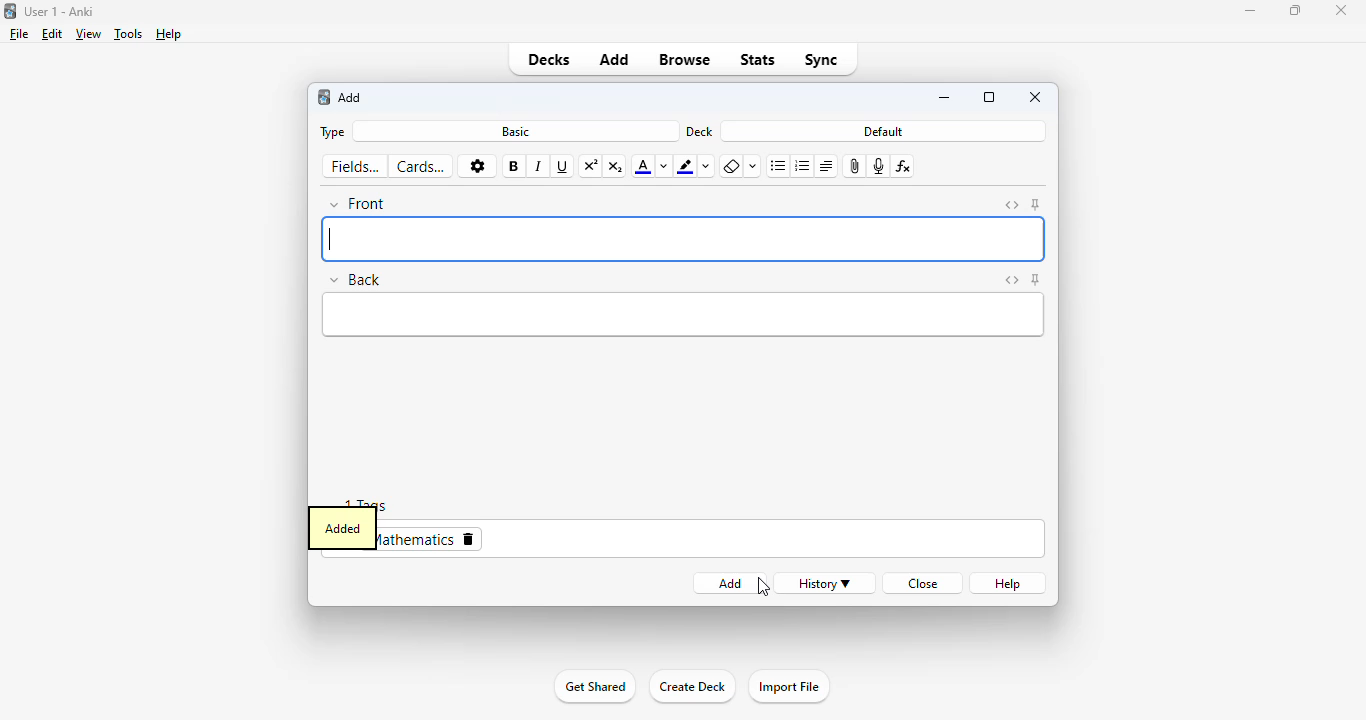  I want to click on get started, so click(595, 686).